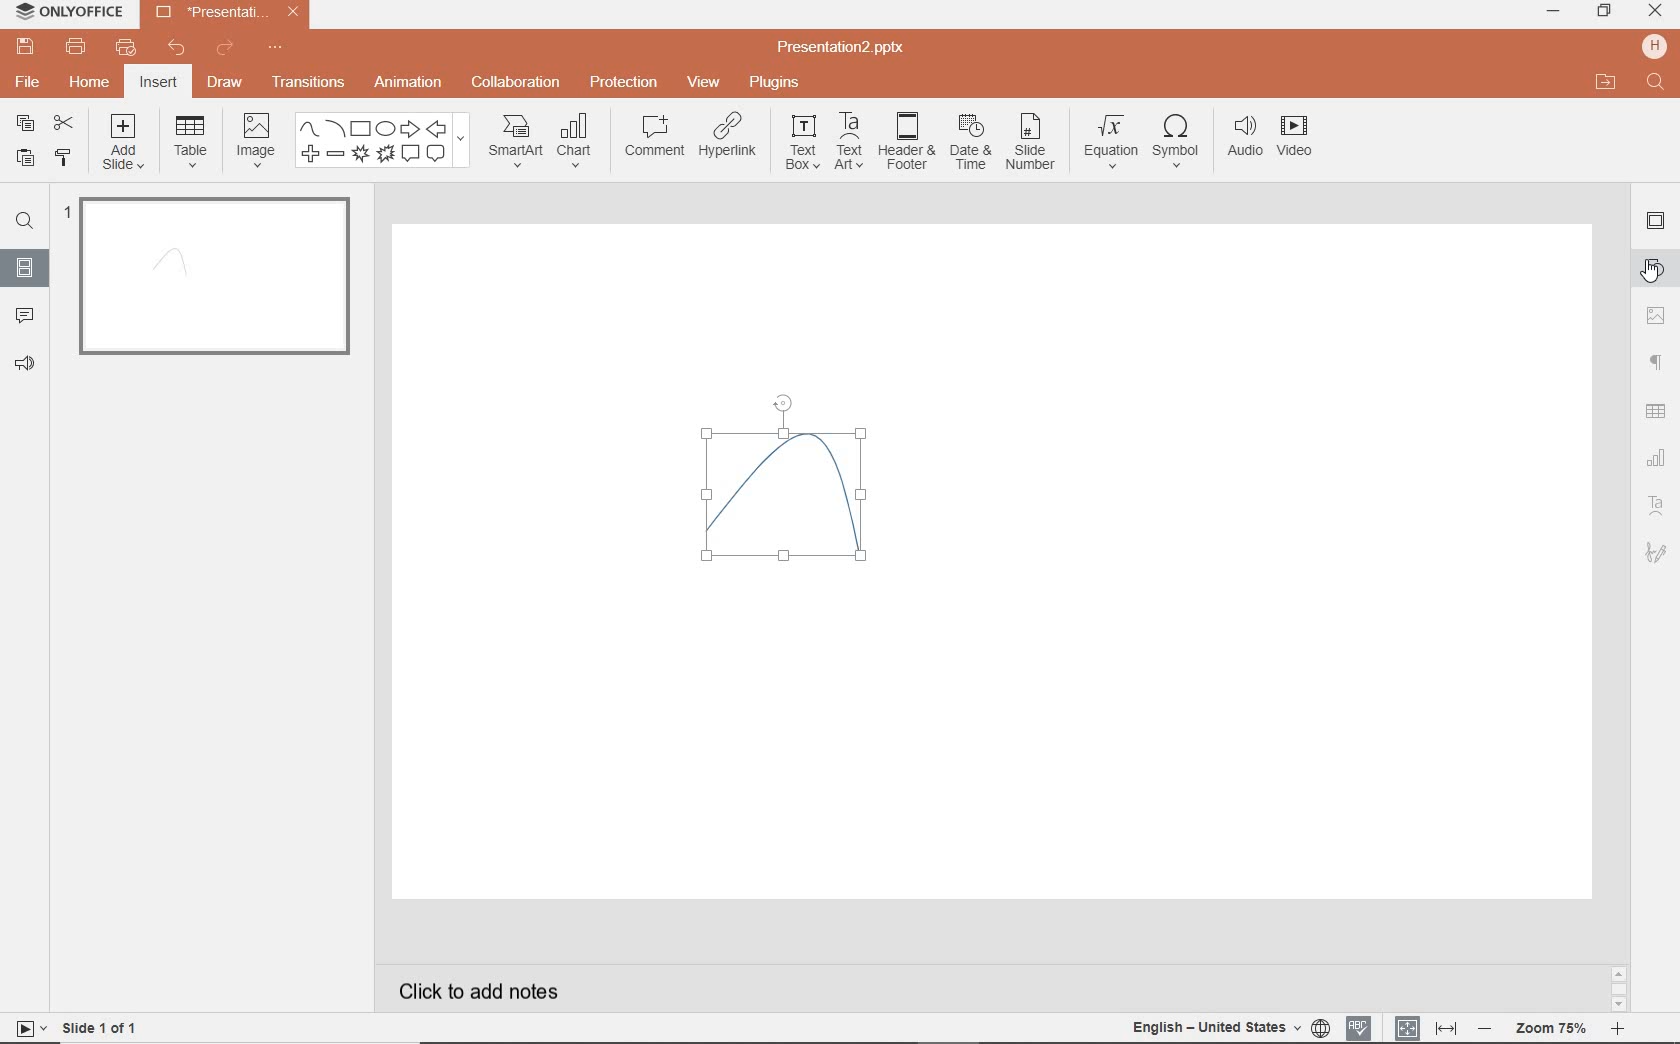 Image resolution: width=1680 pixels, height=1044 pixels. I want to click on TRANSITIONS, so click(311, 84).